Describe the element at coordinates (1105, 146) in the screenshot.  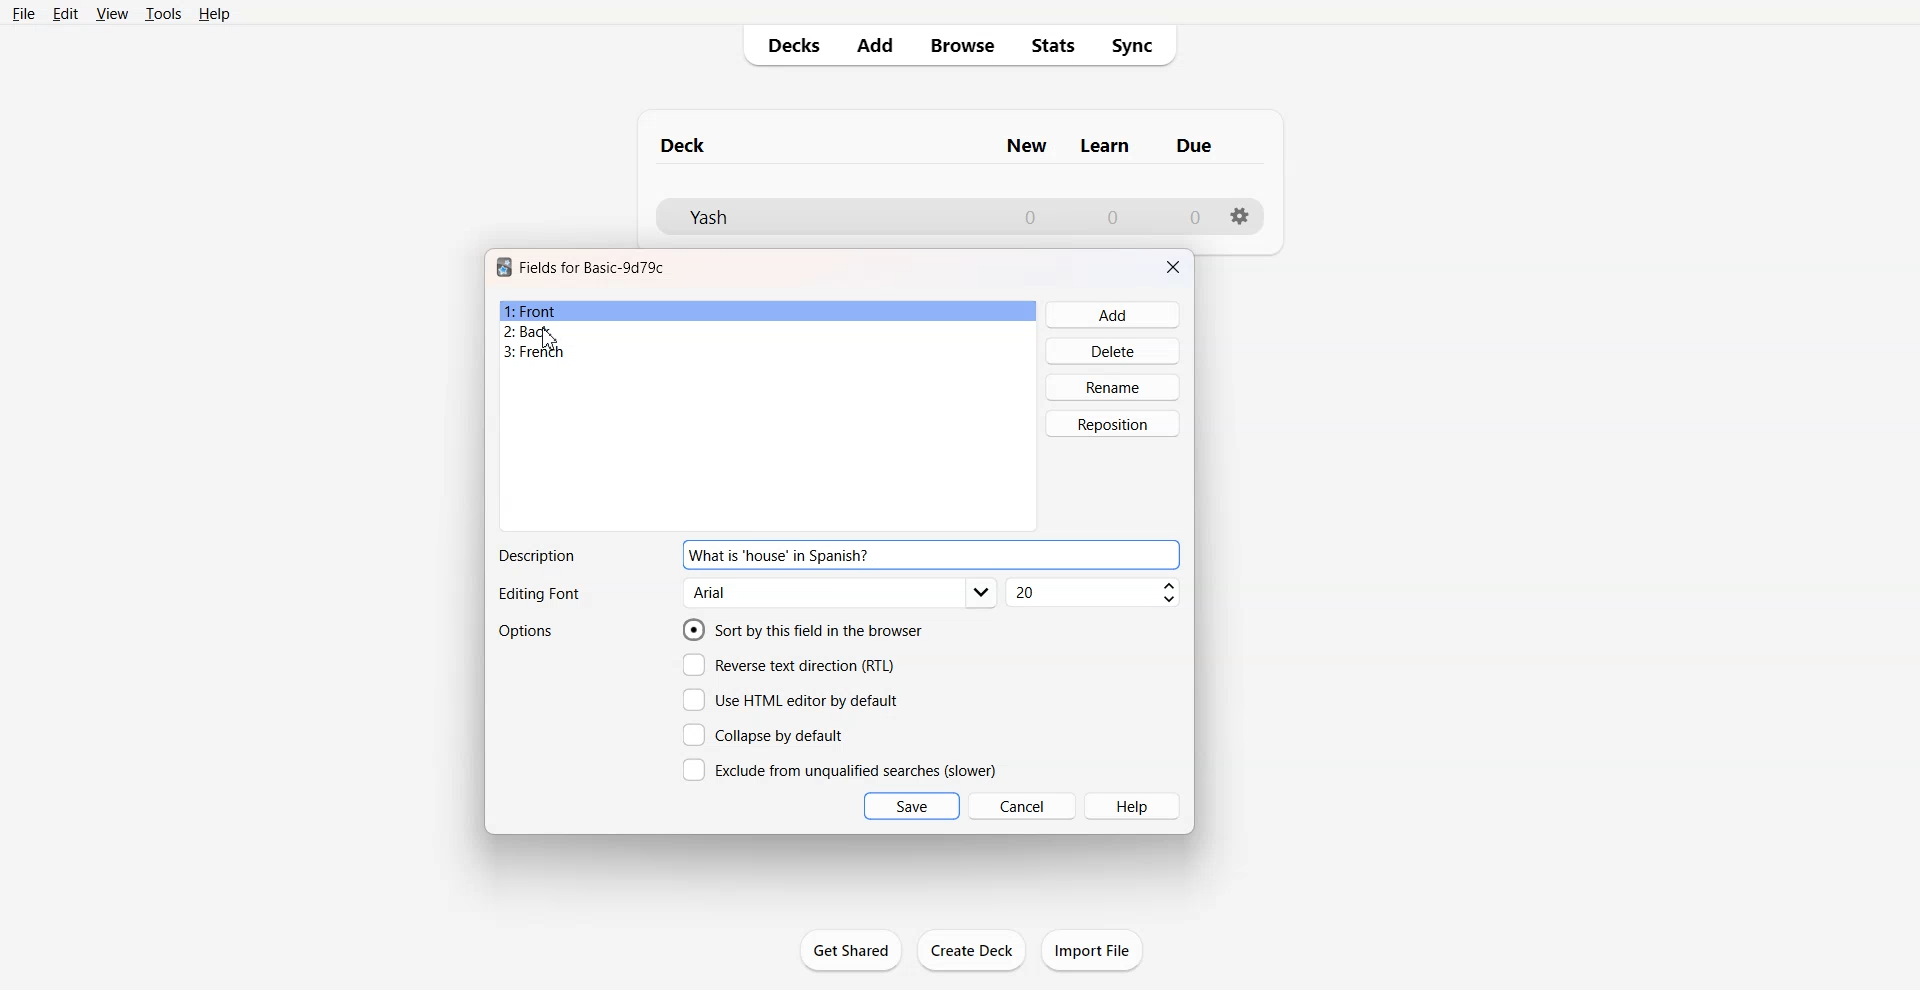
I see `Column name` at that location.